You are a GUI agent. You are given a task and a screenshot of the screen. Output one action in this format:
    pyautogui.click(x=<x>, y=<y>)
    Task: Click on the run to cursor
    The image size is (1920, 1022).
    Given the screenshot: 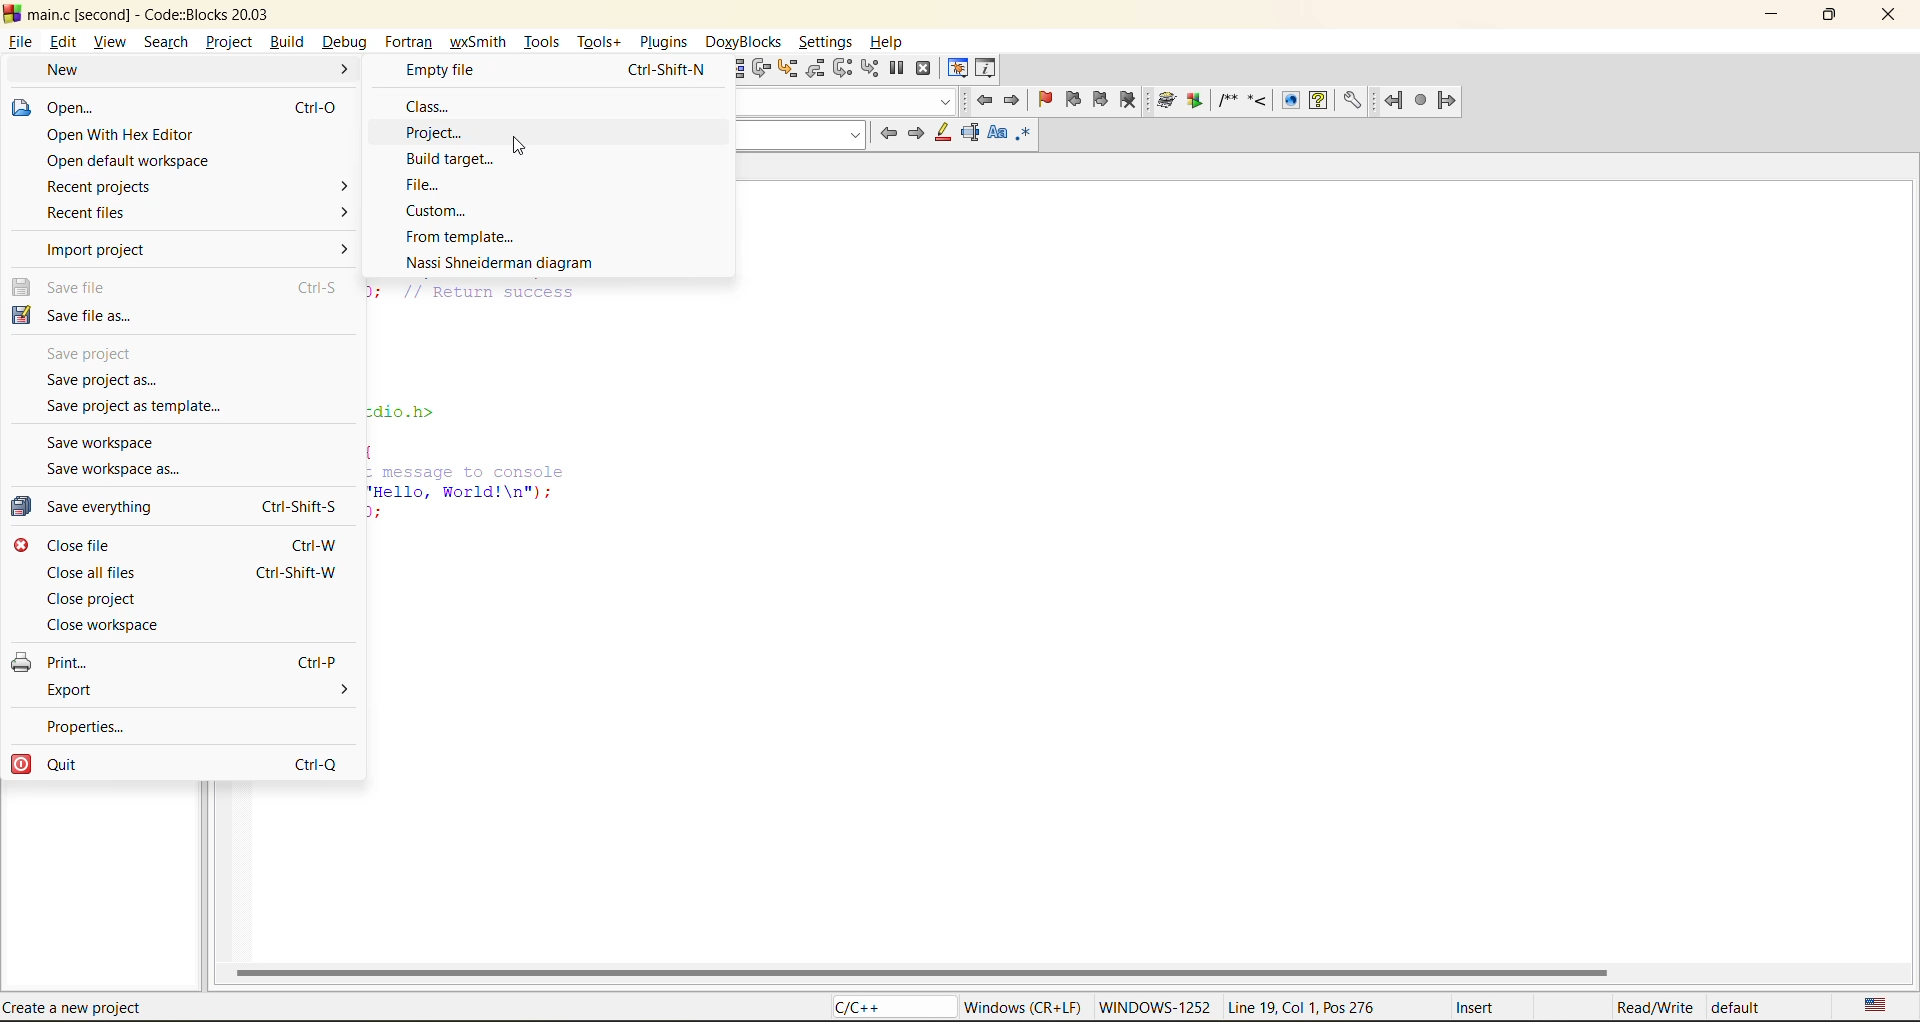 What is the action you would take?
    pyautogui.click(x=731, y=68)
    